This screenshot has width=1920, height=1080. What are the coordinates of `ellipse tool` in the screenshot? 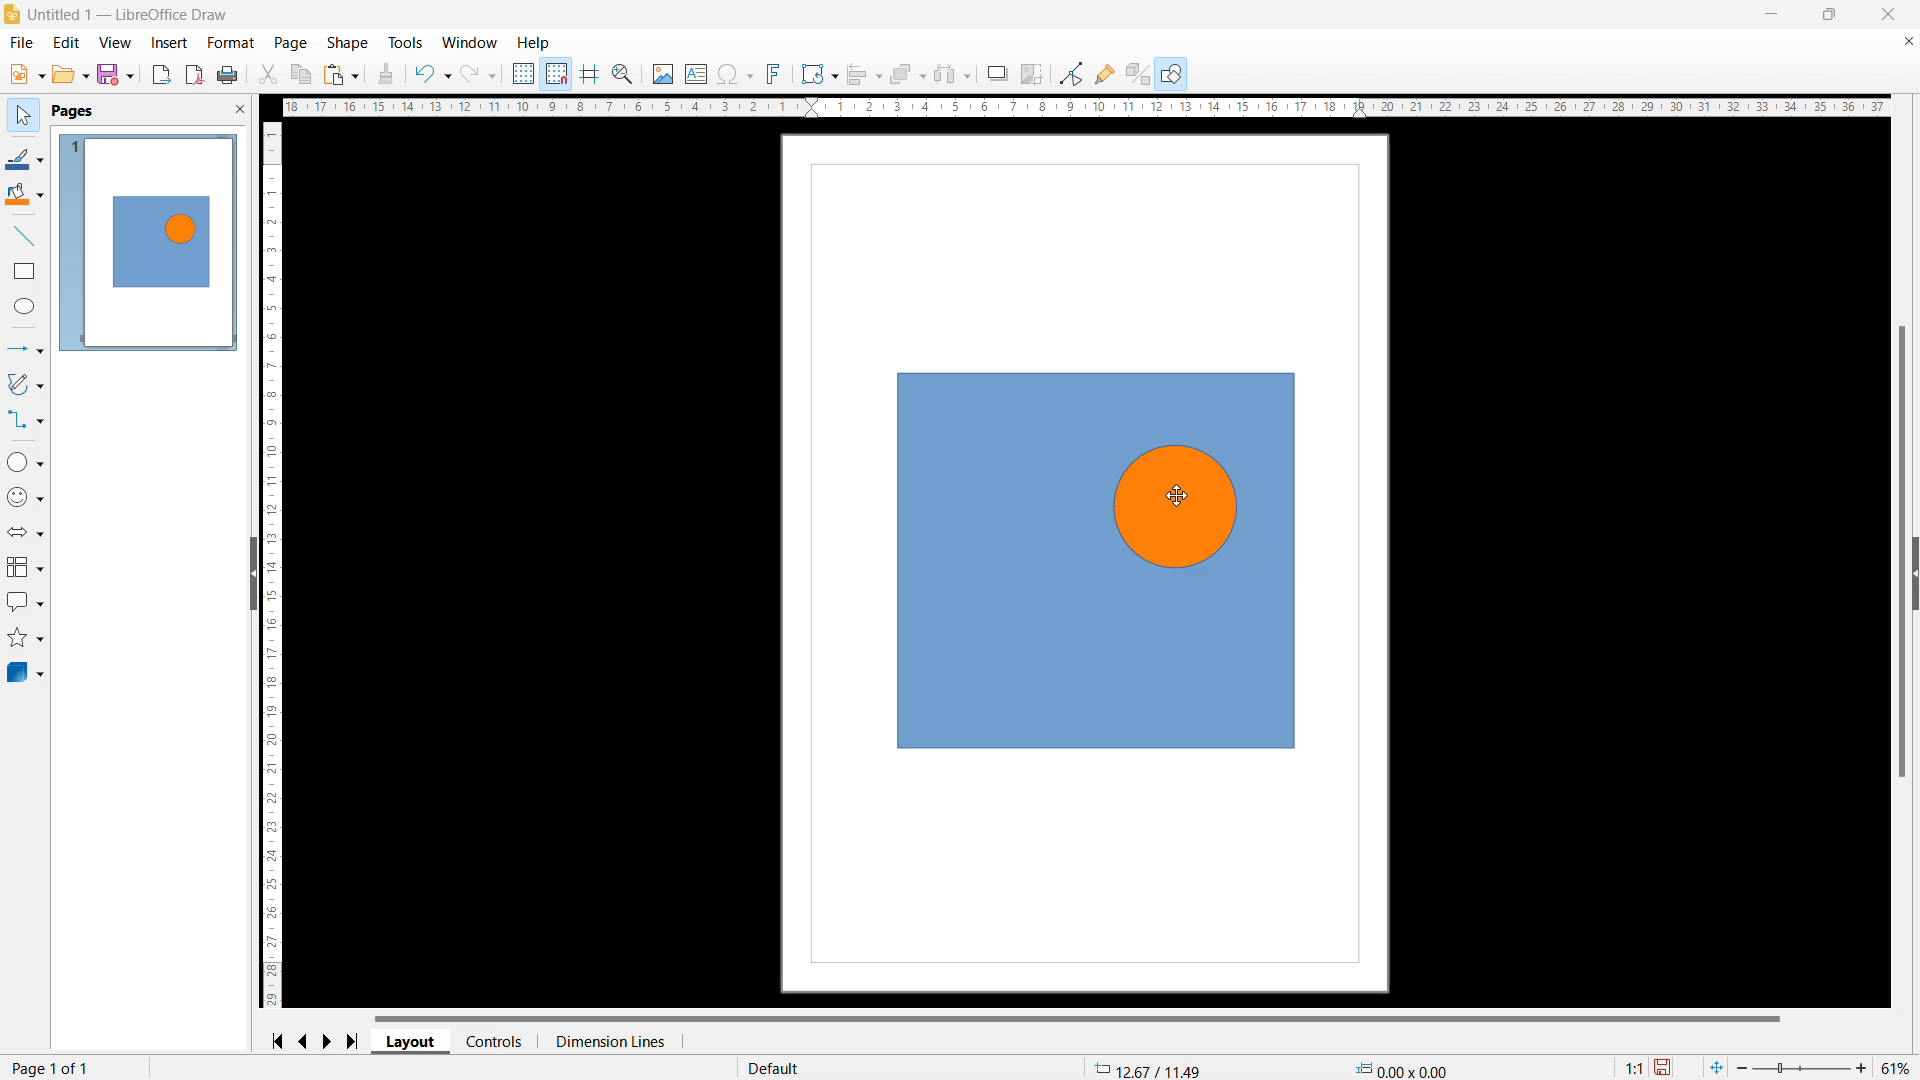 It's located at (26, 307).